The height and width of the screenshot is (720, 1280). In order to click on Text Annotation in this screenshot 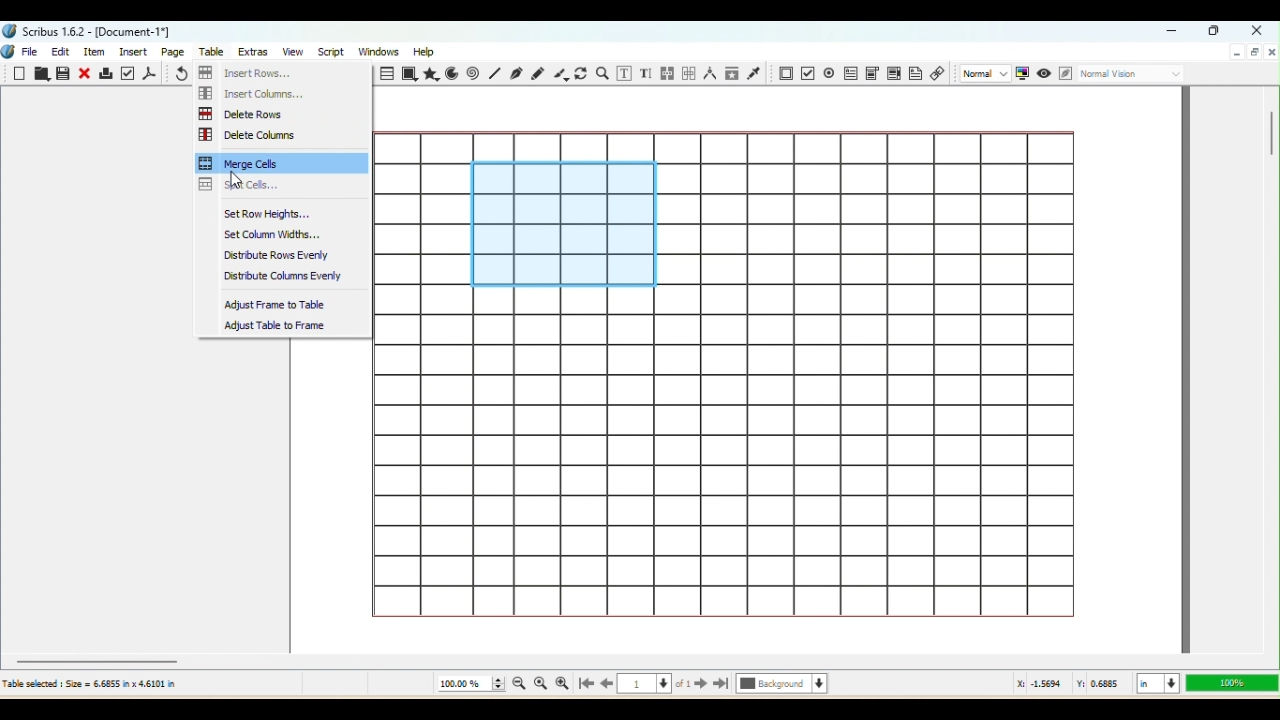, I will do `click(915, 76)`.